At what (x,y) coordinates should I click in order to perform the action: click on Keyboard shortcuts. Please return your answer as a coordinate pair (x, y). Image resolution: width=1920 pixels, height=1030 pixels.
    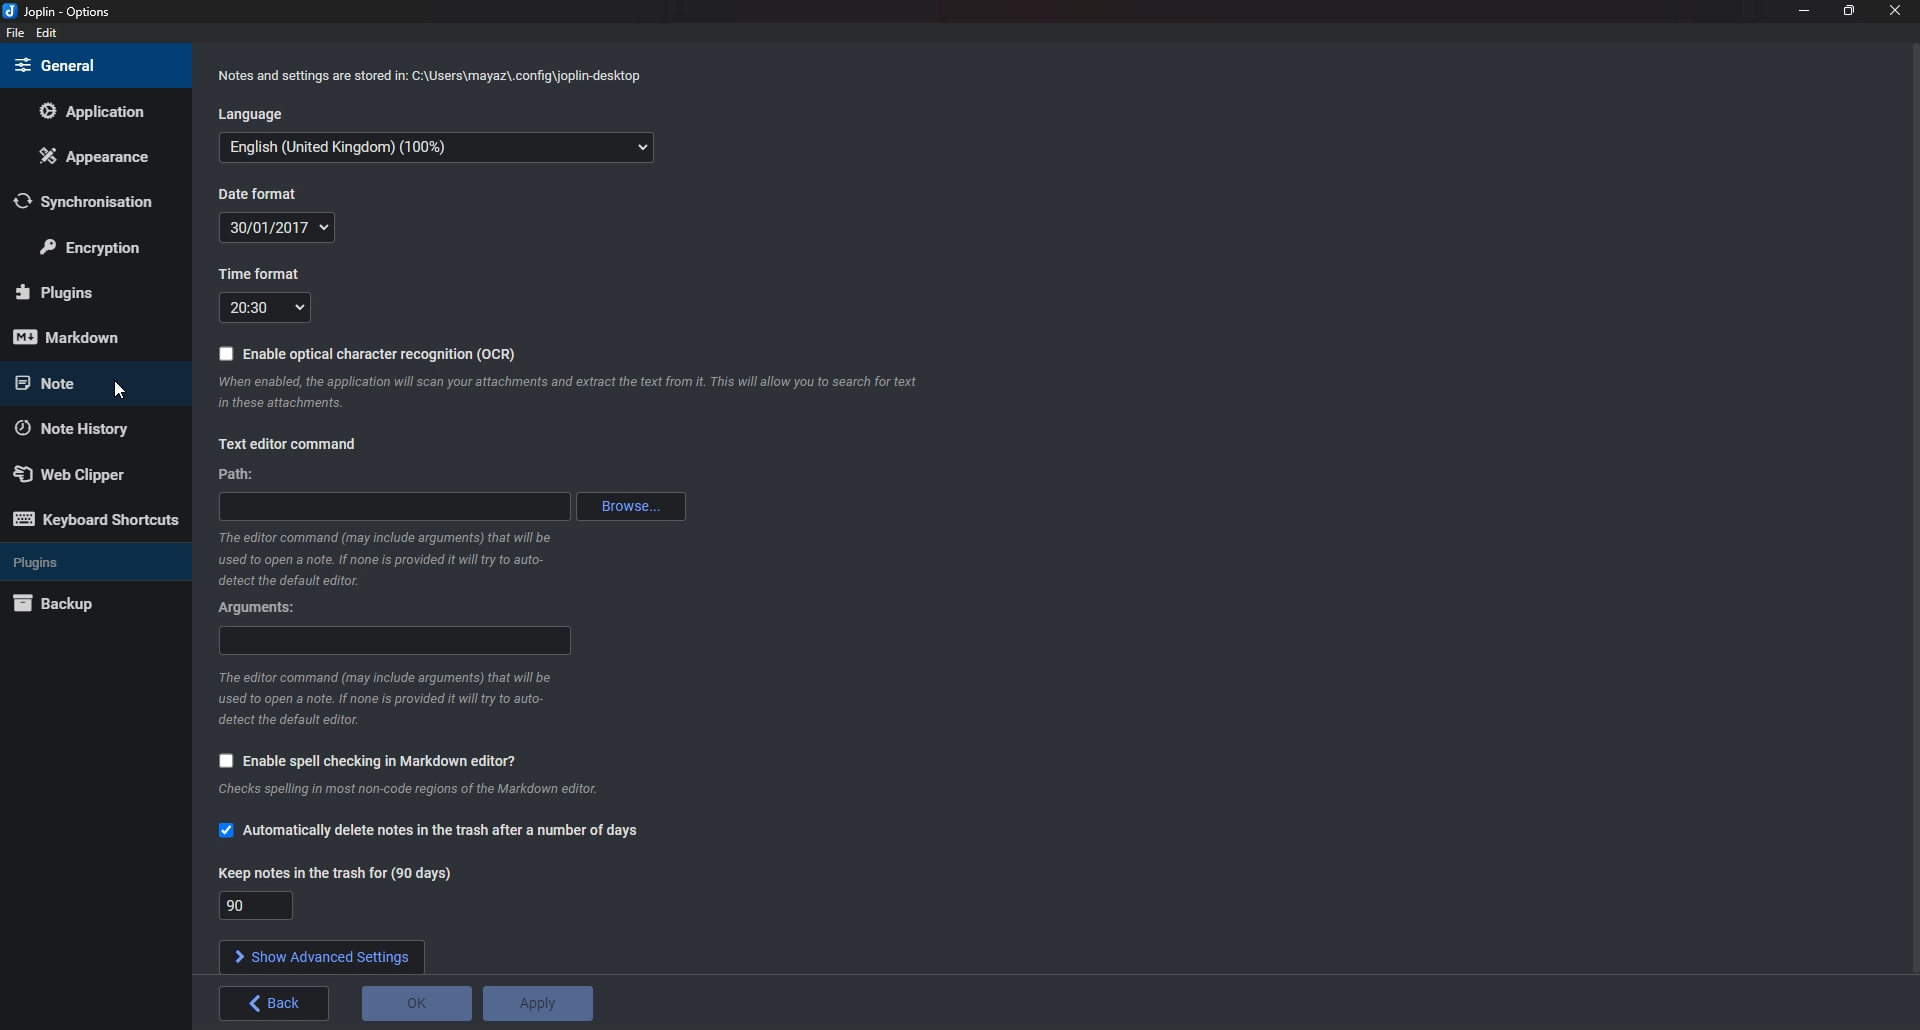
    Looking at the image, I should click on (95, 519).